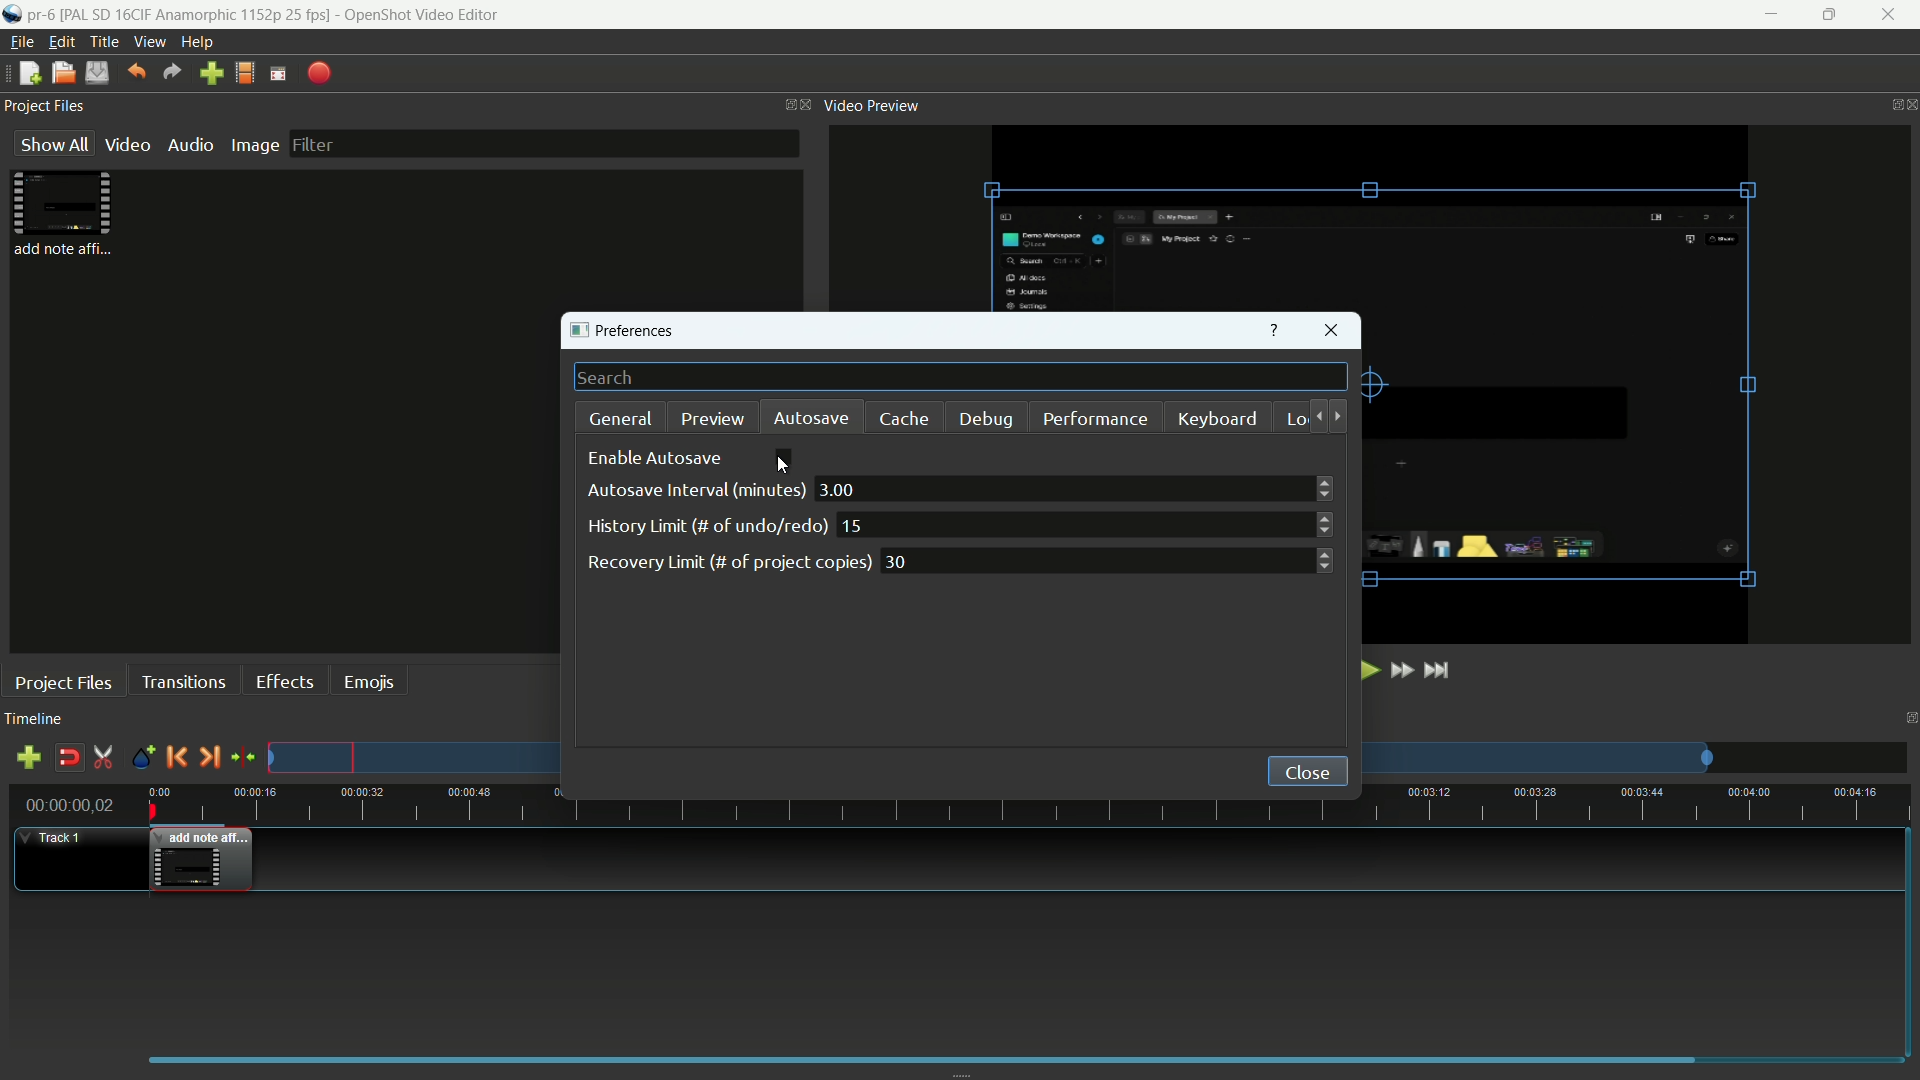 The height and width of the screenshot is (1080, 1920). I want to click on keyboard, so click(1216, 417).